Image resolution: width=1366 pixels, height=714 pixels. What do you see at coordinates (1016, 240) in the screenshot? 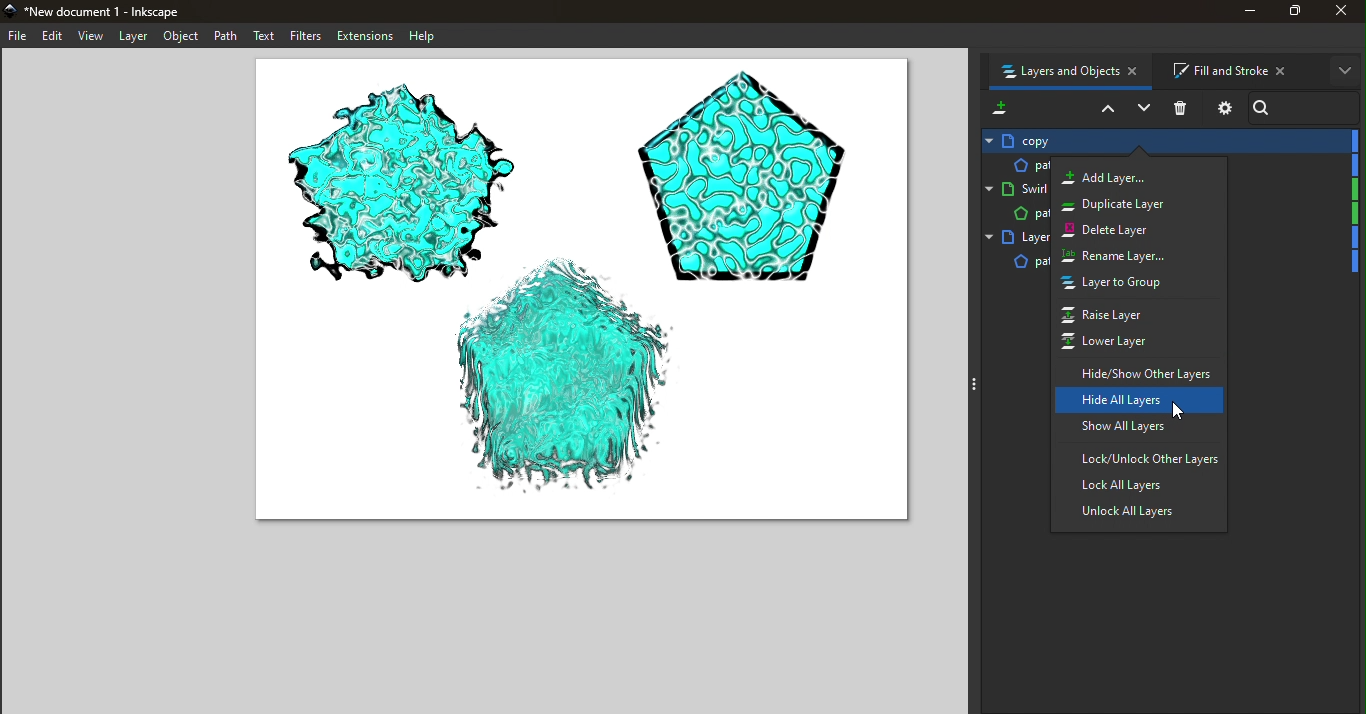
I see `Layer` at bounding box center [1016, 240].